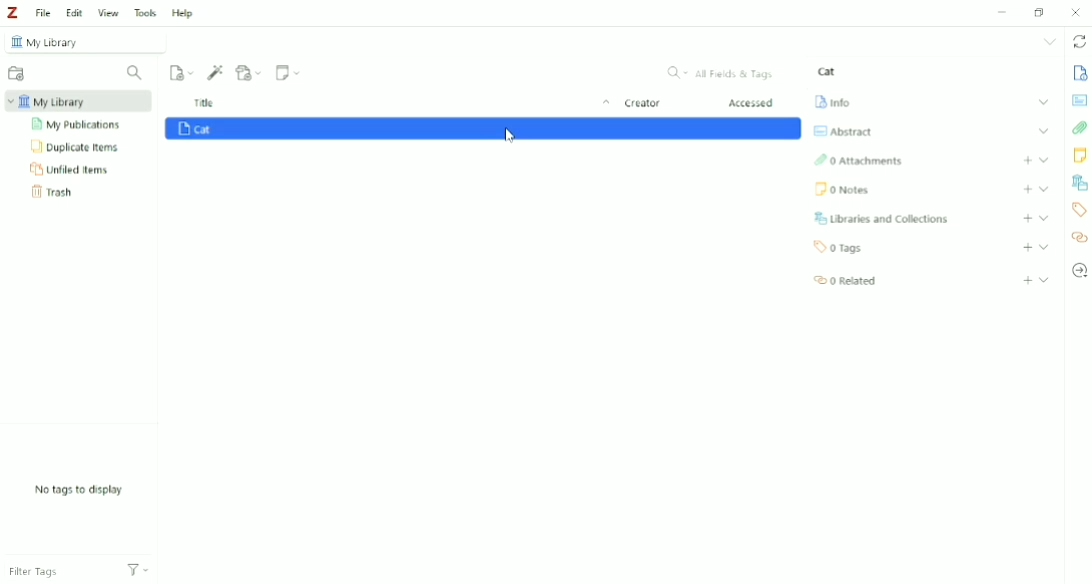 The width and height of the screenshot is (1092, 584). What do you see at coordinates (1075, 12) in the screenshot?
I see `Close` at bounding box center [1075, 12].